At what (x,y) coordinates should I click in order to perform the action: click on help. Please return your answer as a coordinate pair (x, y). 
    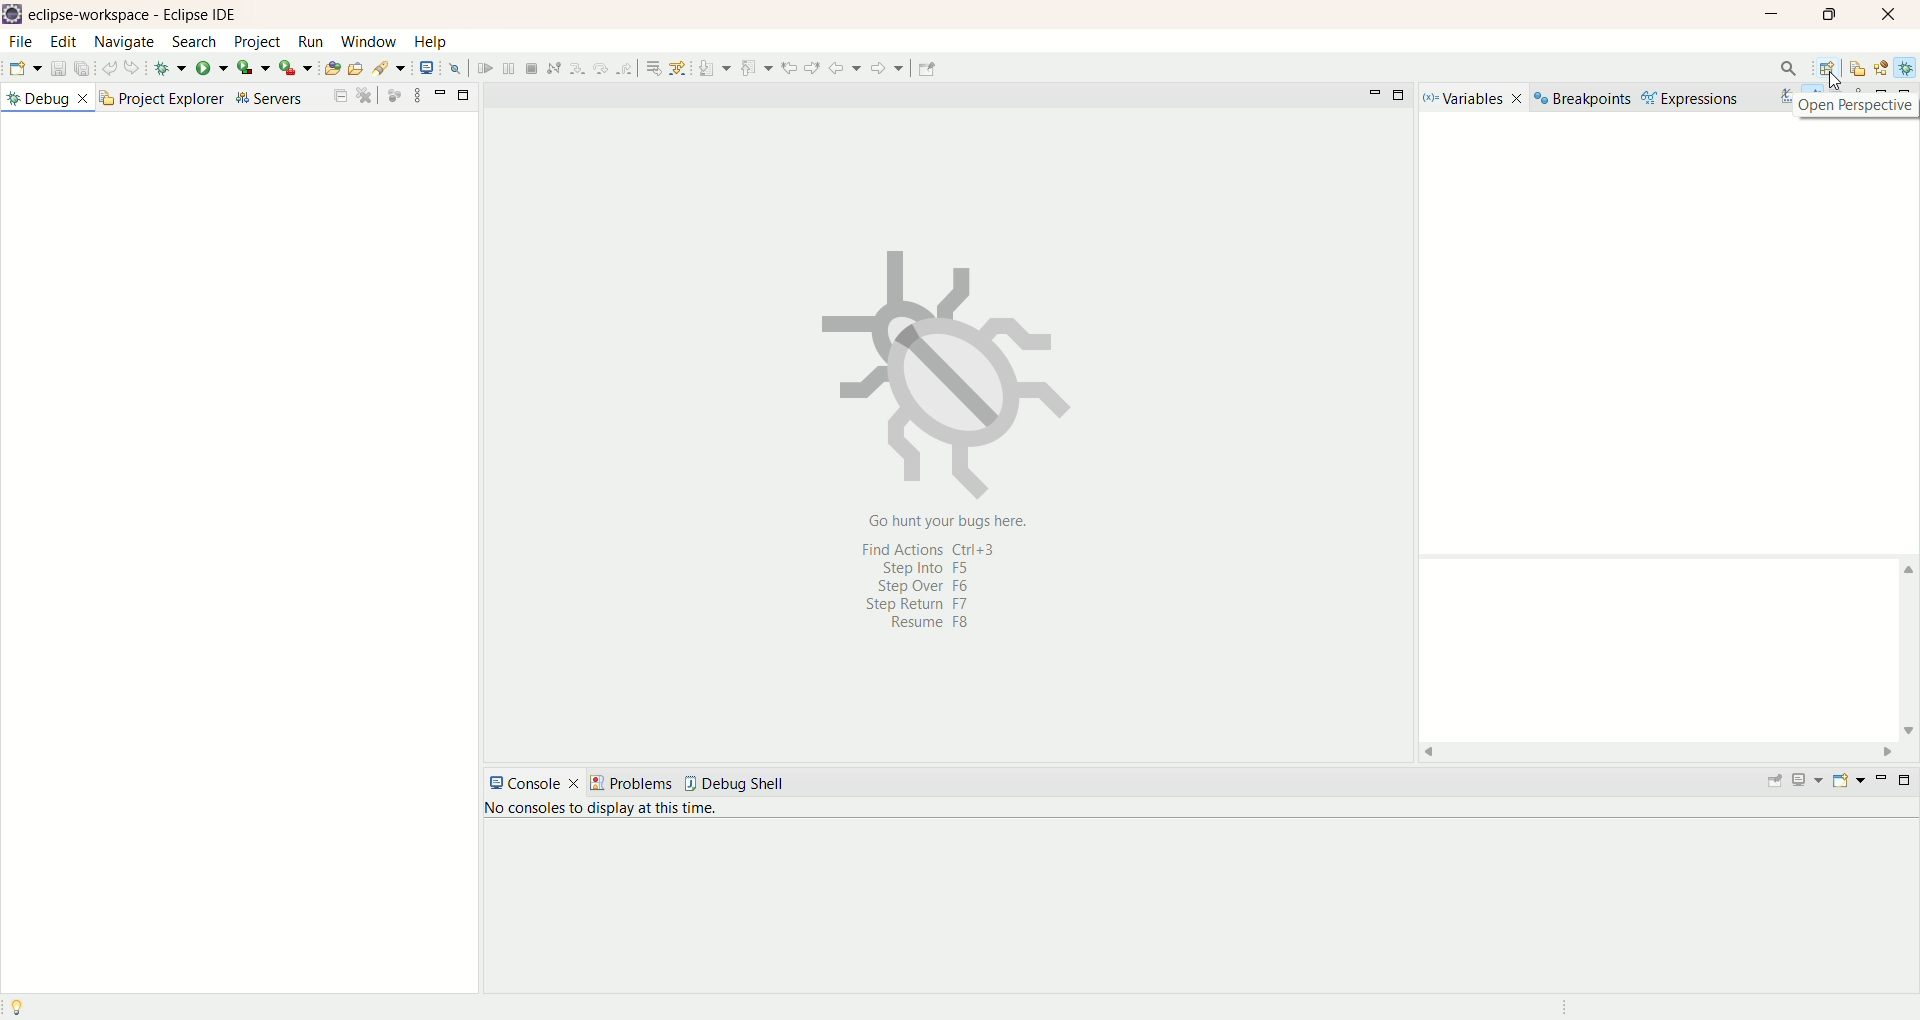
    Looking at the image, I should click on (432, 42).